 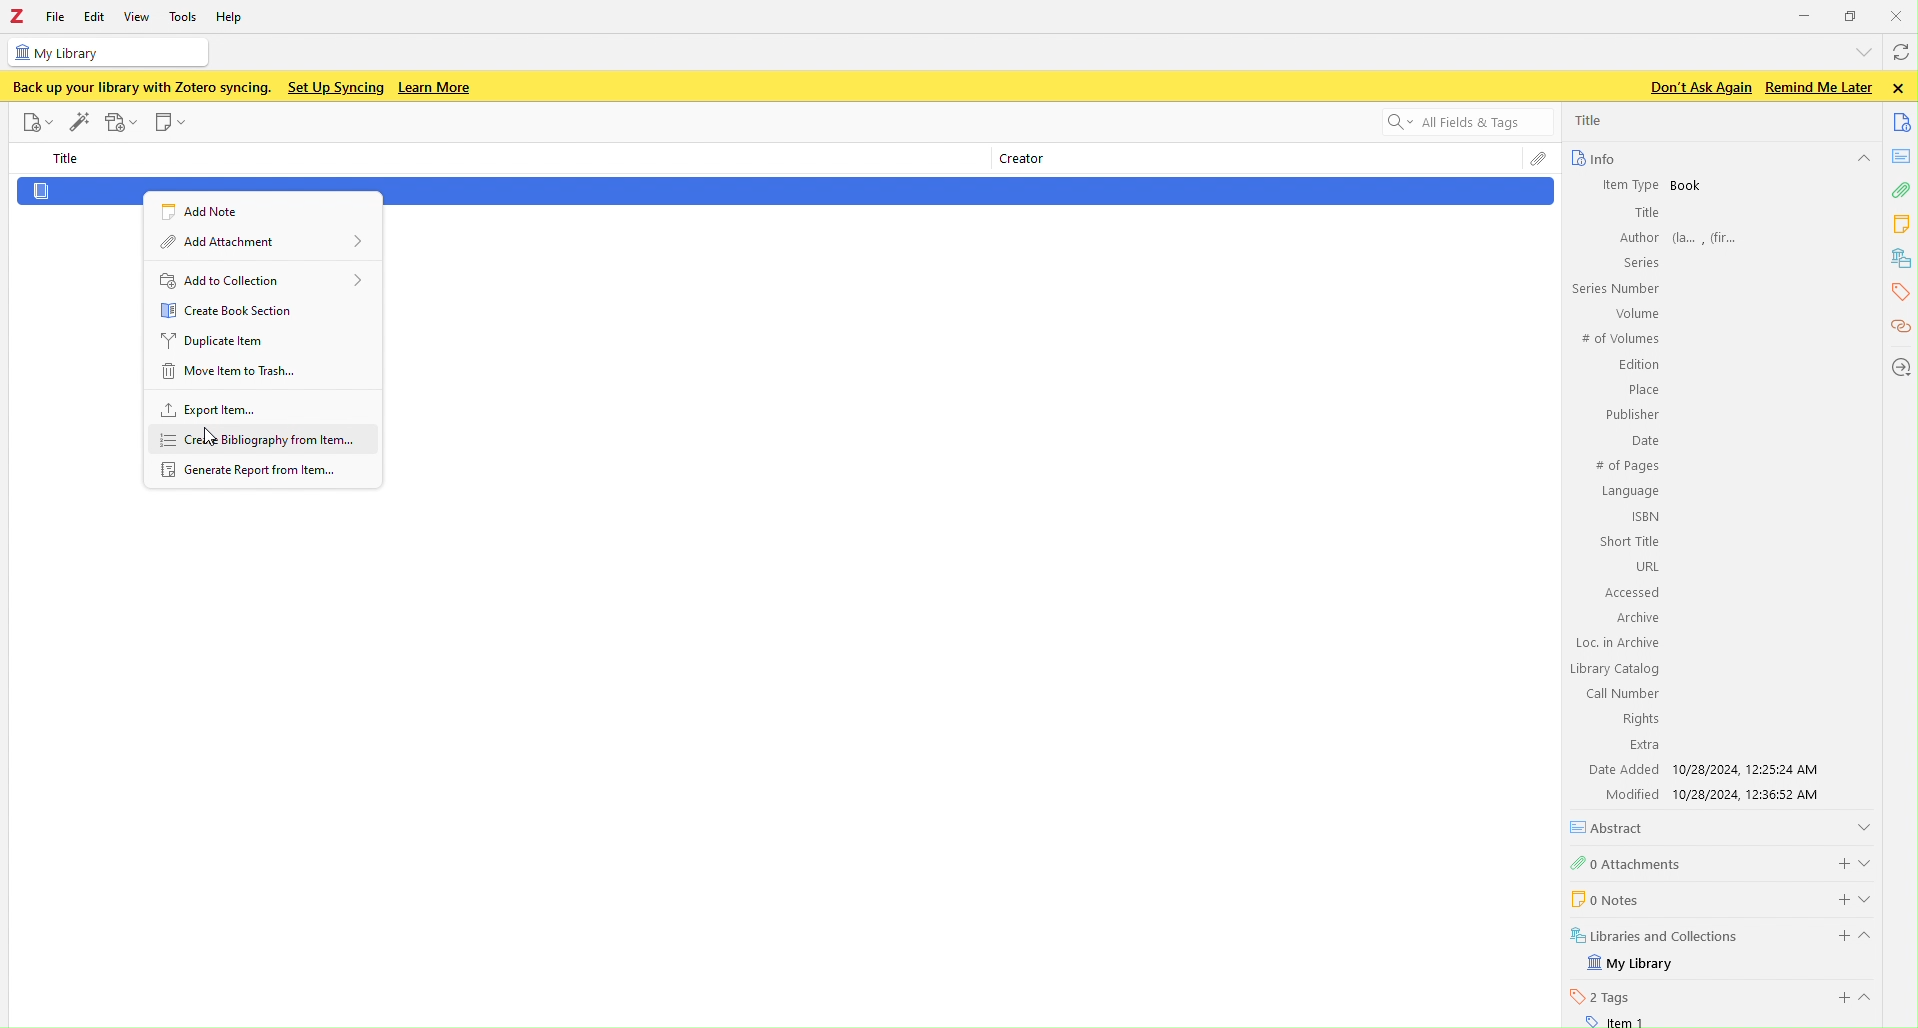 I want to click on add, so click(x=1840, y=998).